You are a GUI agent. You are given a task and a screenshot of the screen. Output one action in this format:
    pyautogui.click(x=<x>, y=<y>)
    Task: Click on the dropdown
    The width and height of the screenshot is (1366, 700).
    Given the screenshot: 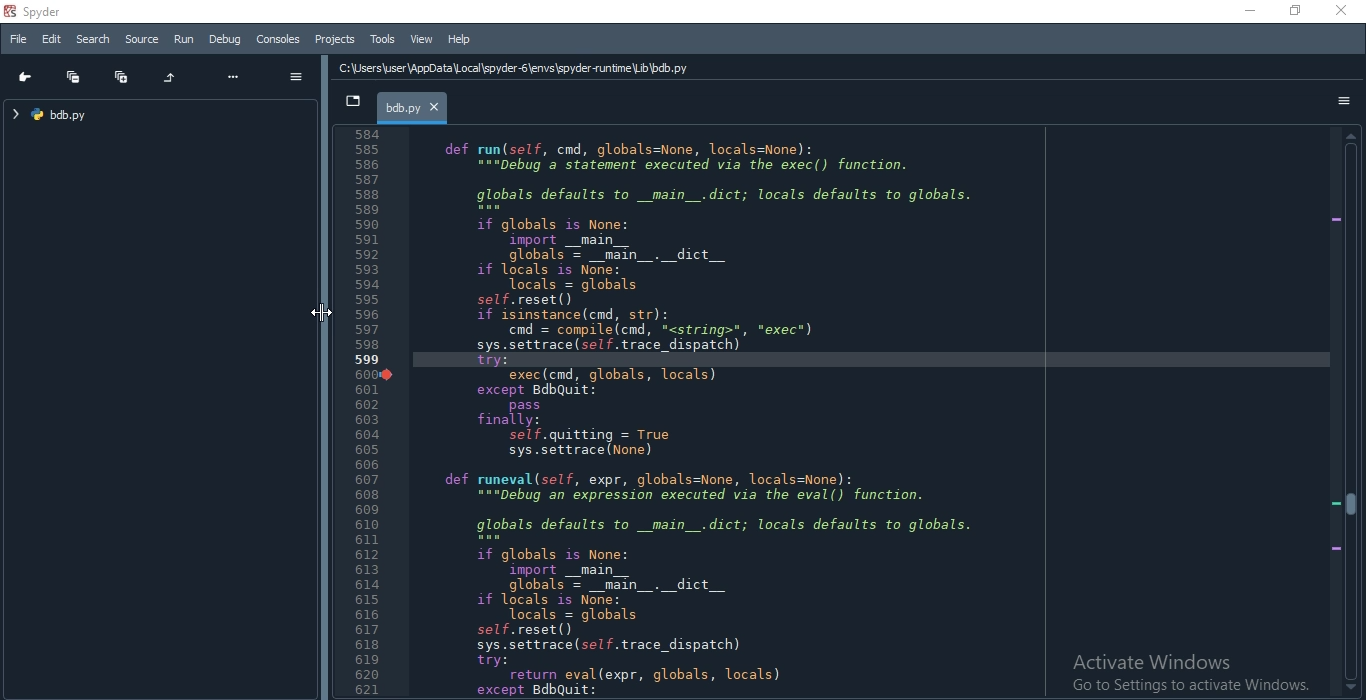 What is the action you would take?
    pyautogui.click(x=355, y=102)
    